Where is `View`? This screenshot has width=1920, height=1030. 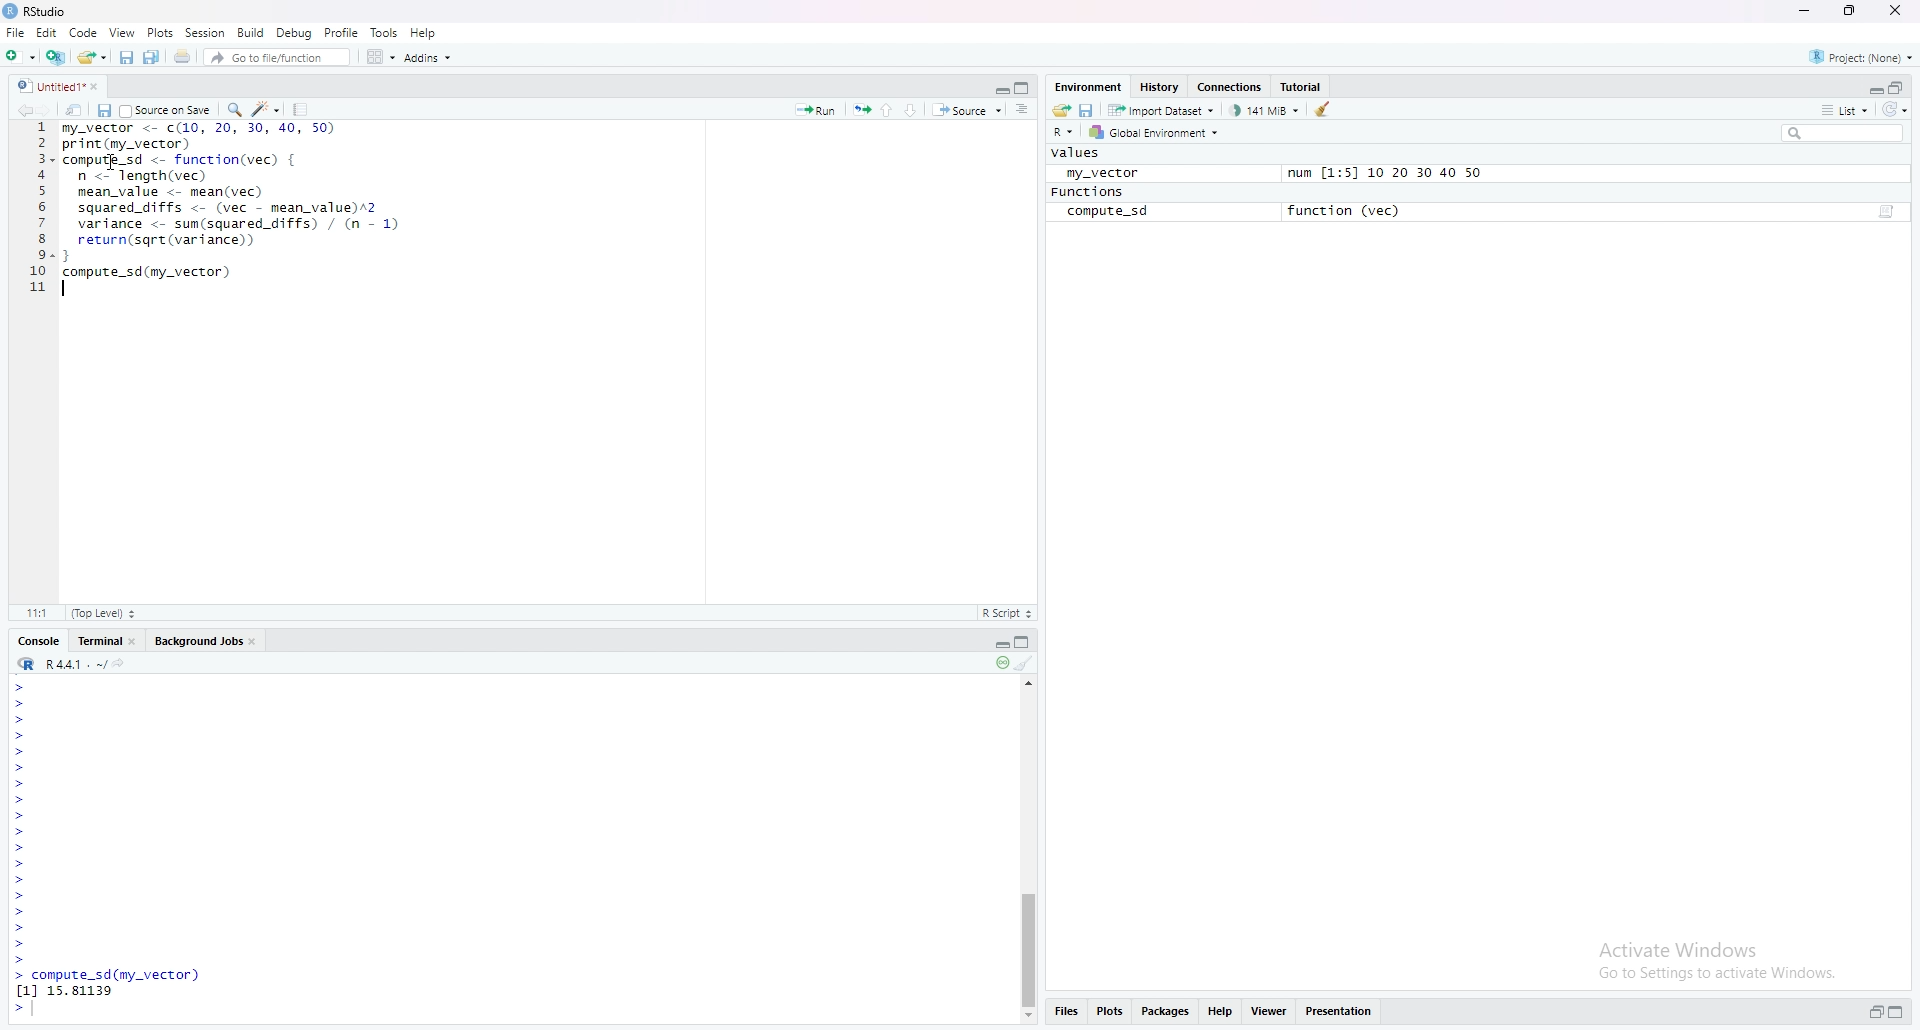 View is located at coordinates (123, 32).